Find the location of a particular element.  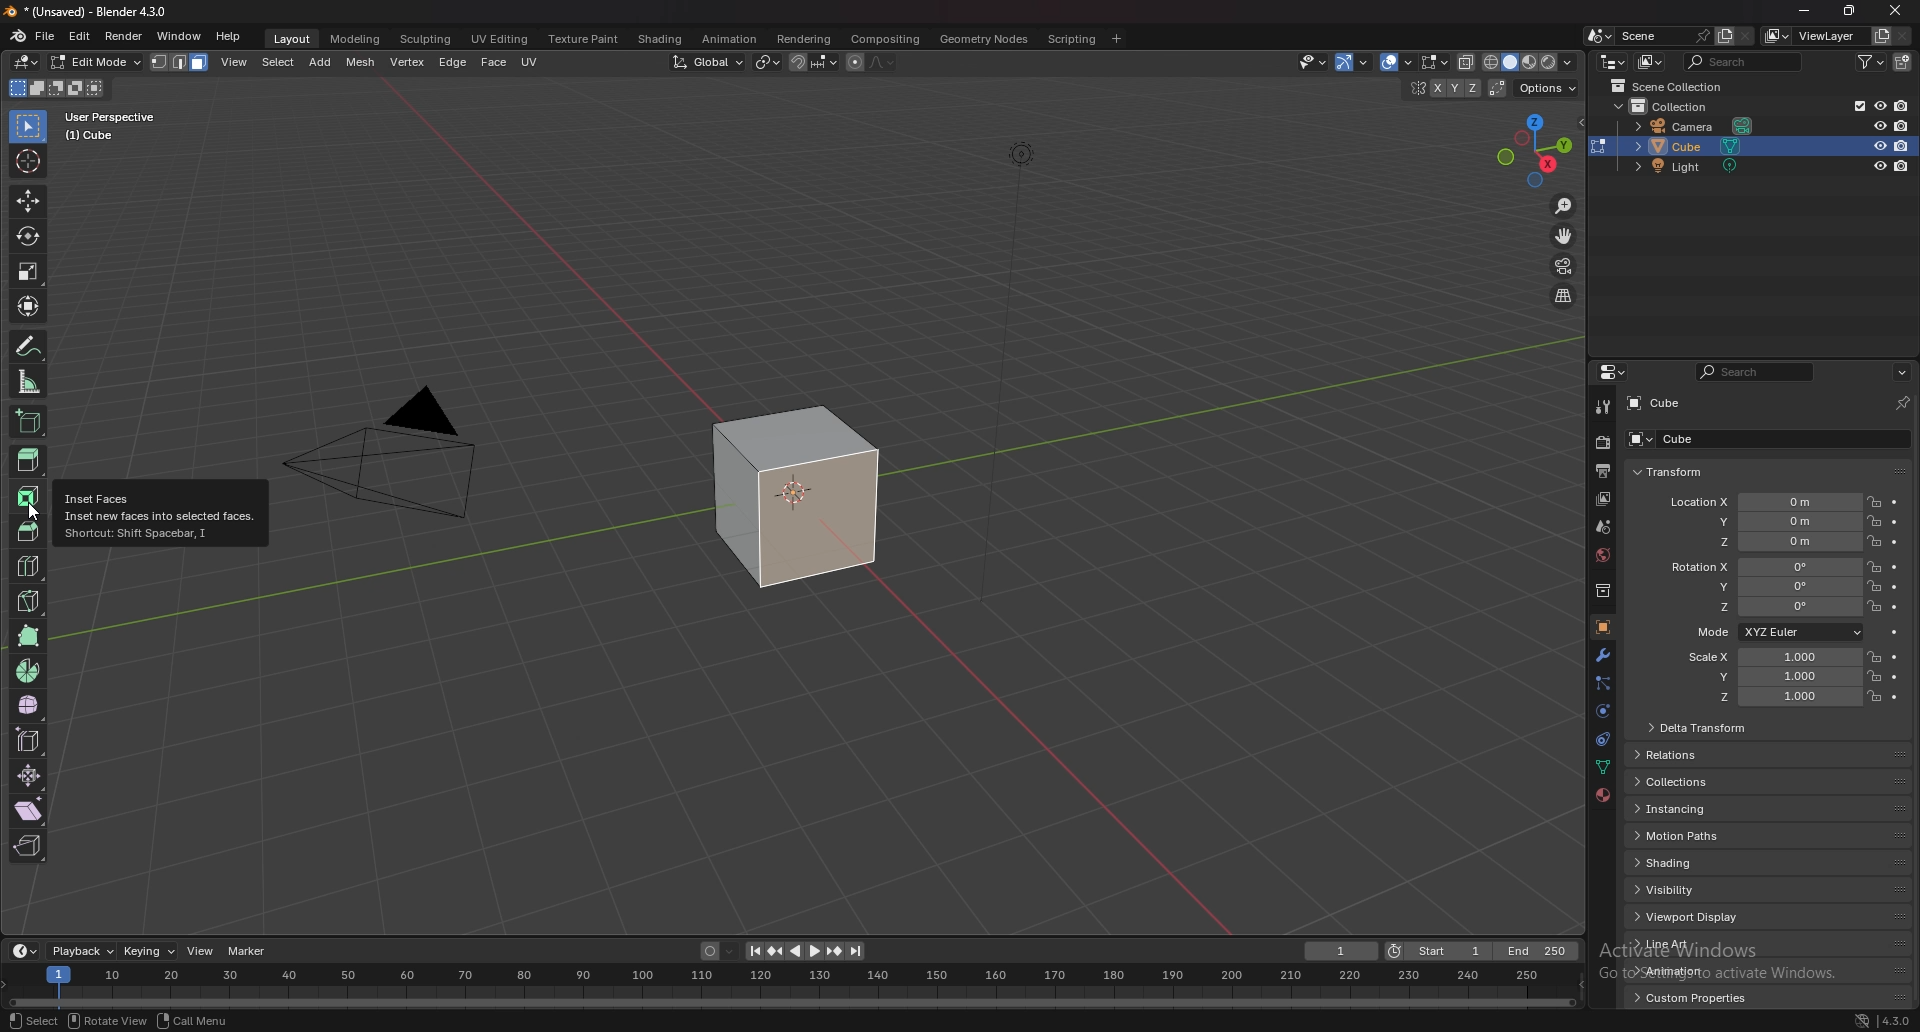

disable in render is located at coordinates (1900, 106).